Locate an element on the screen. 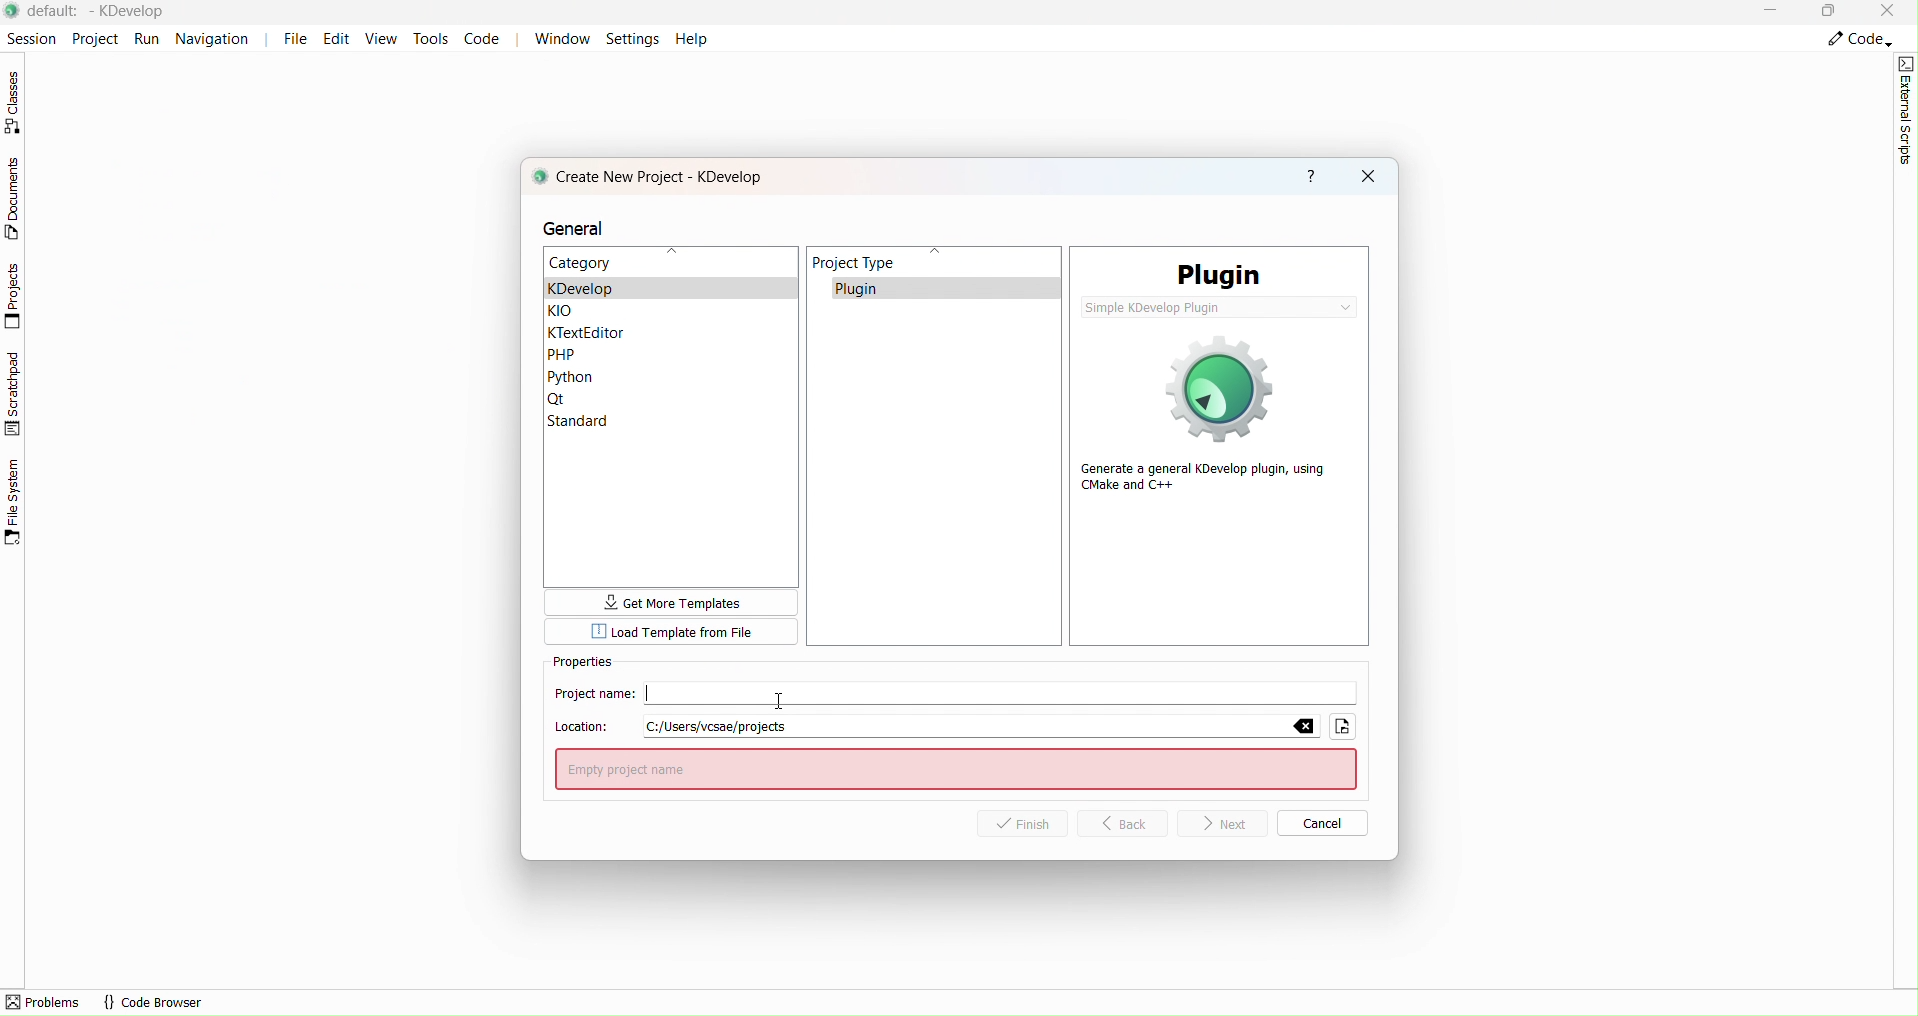  Projects is located at coordinates (17, 296).